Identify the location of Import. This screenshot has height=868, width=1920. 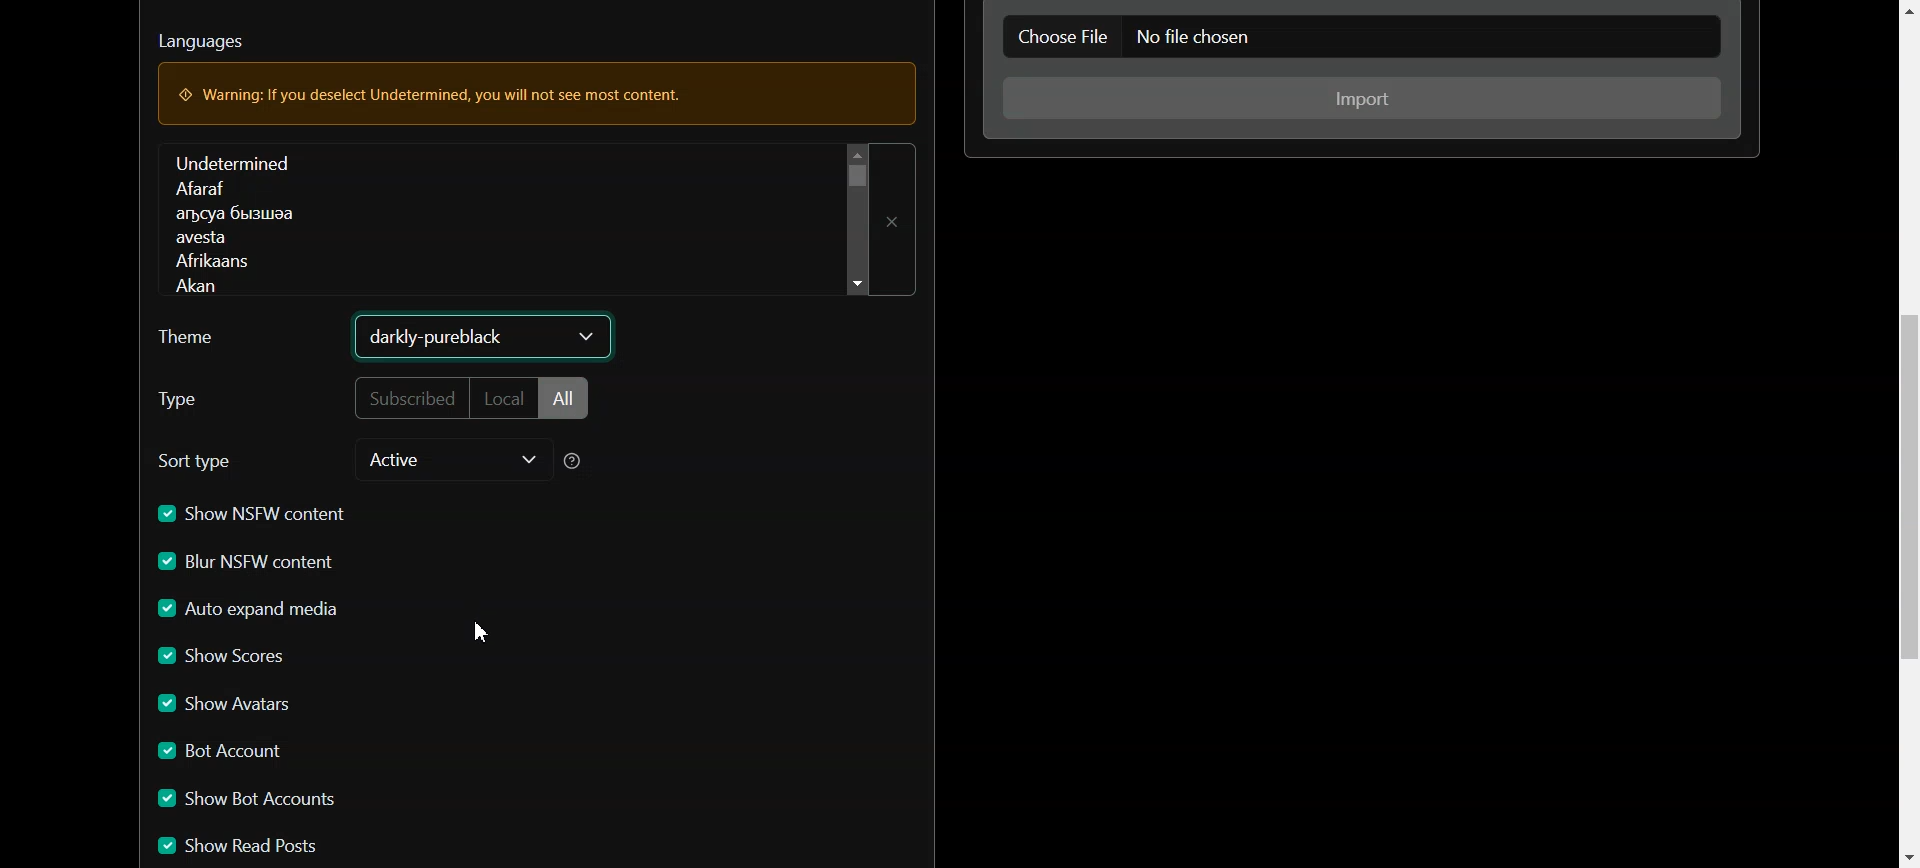
(1365, 98).